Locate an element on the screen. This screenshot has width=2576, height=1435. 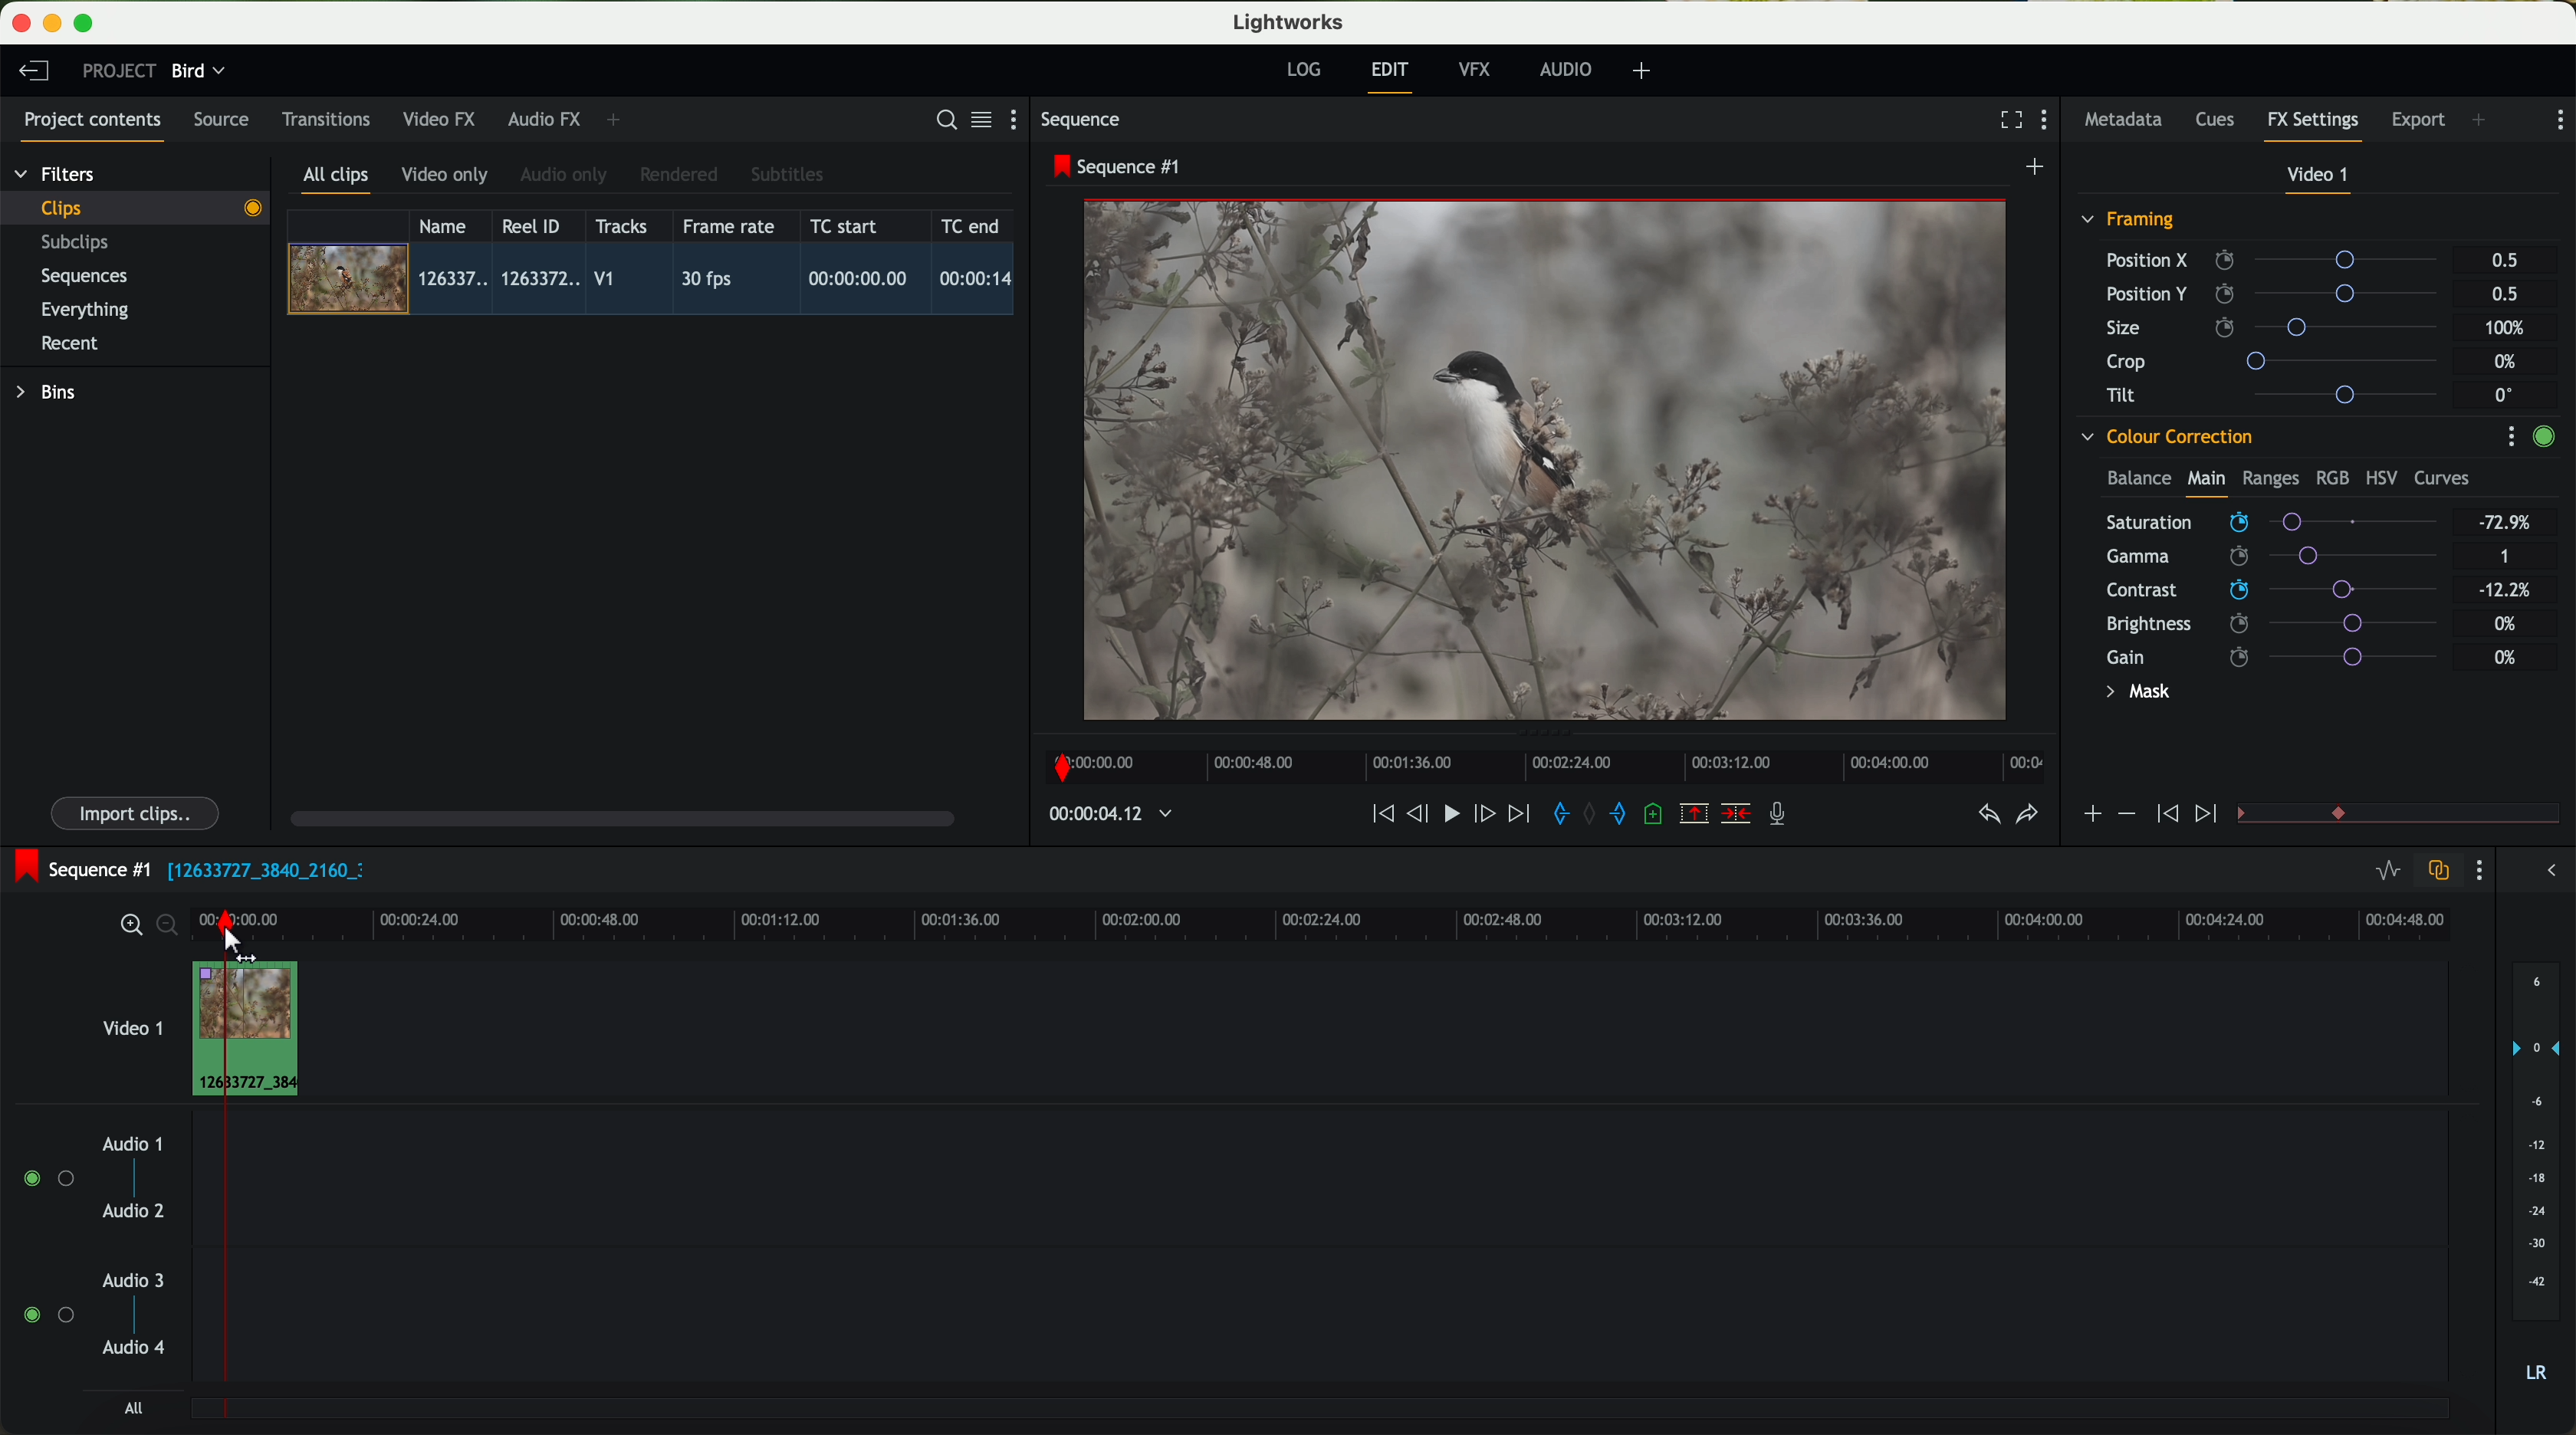
audio 3 is located at coordinates (124, 1279).